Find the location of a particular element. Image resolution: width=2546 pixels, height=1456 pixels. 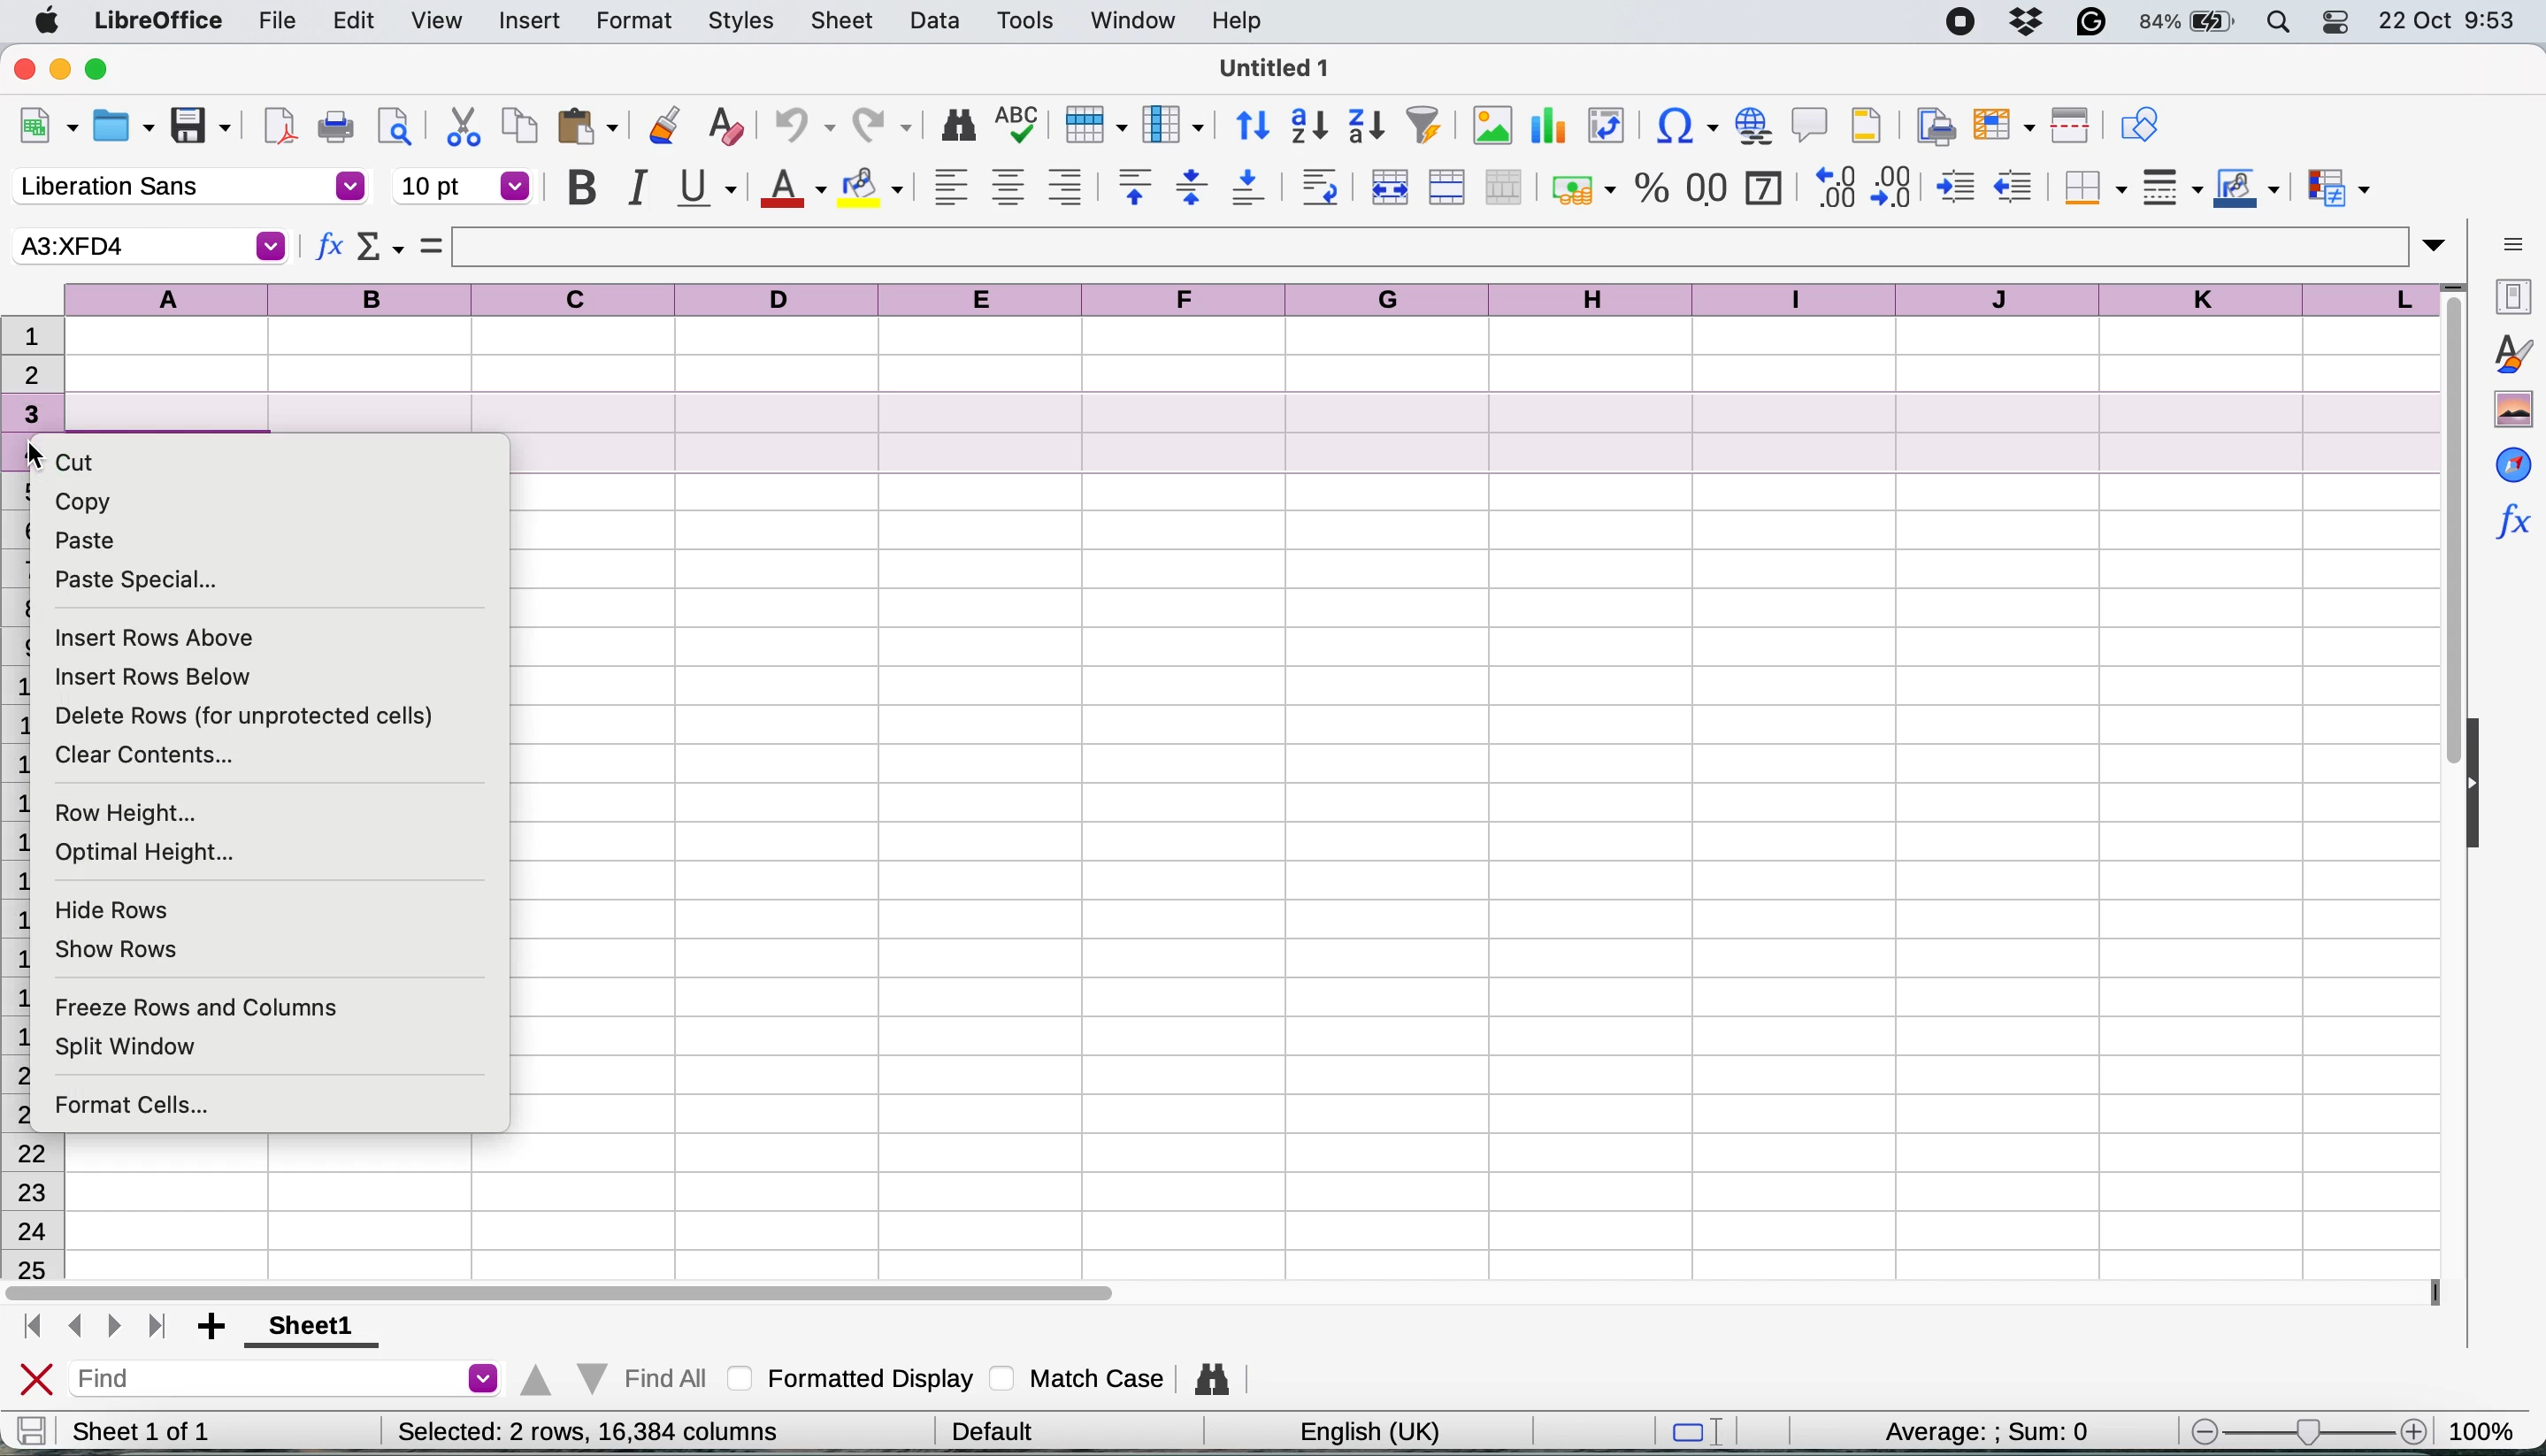

collapse is located at coordinates (2483, 787).